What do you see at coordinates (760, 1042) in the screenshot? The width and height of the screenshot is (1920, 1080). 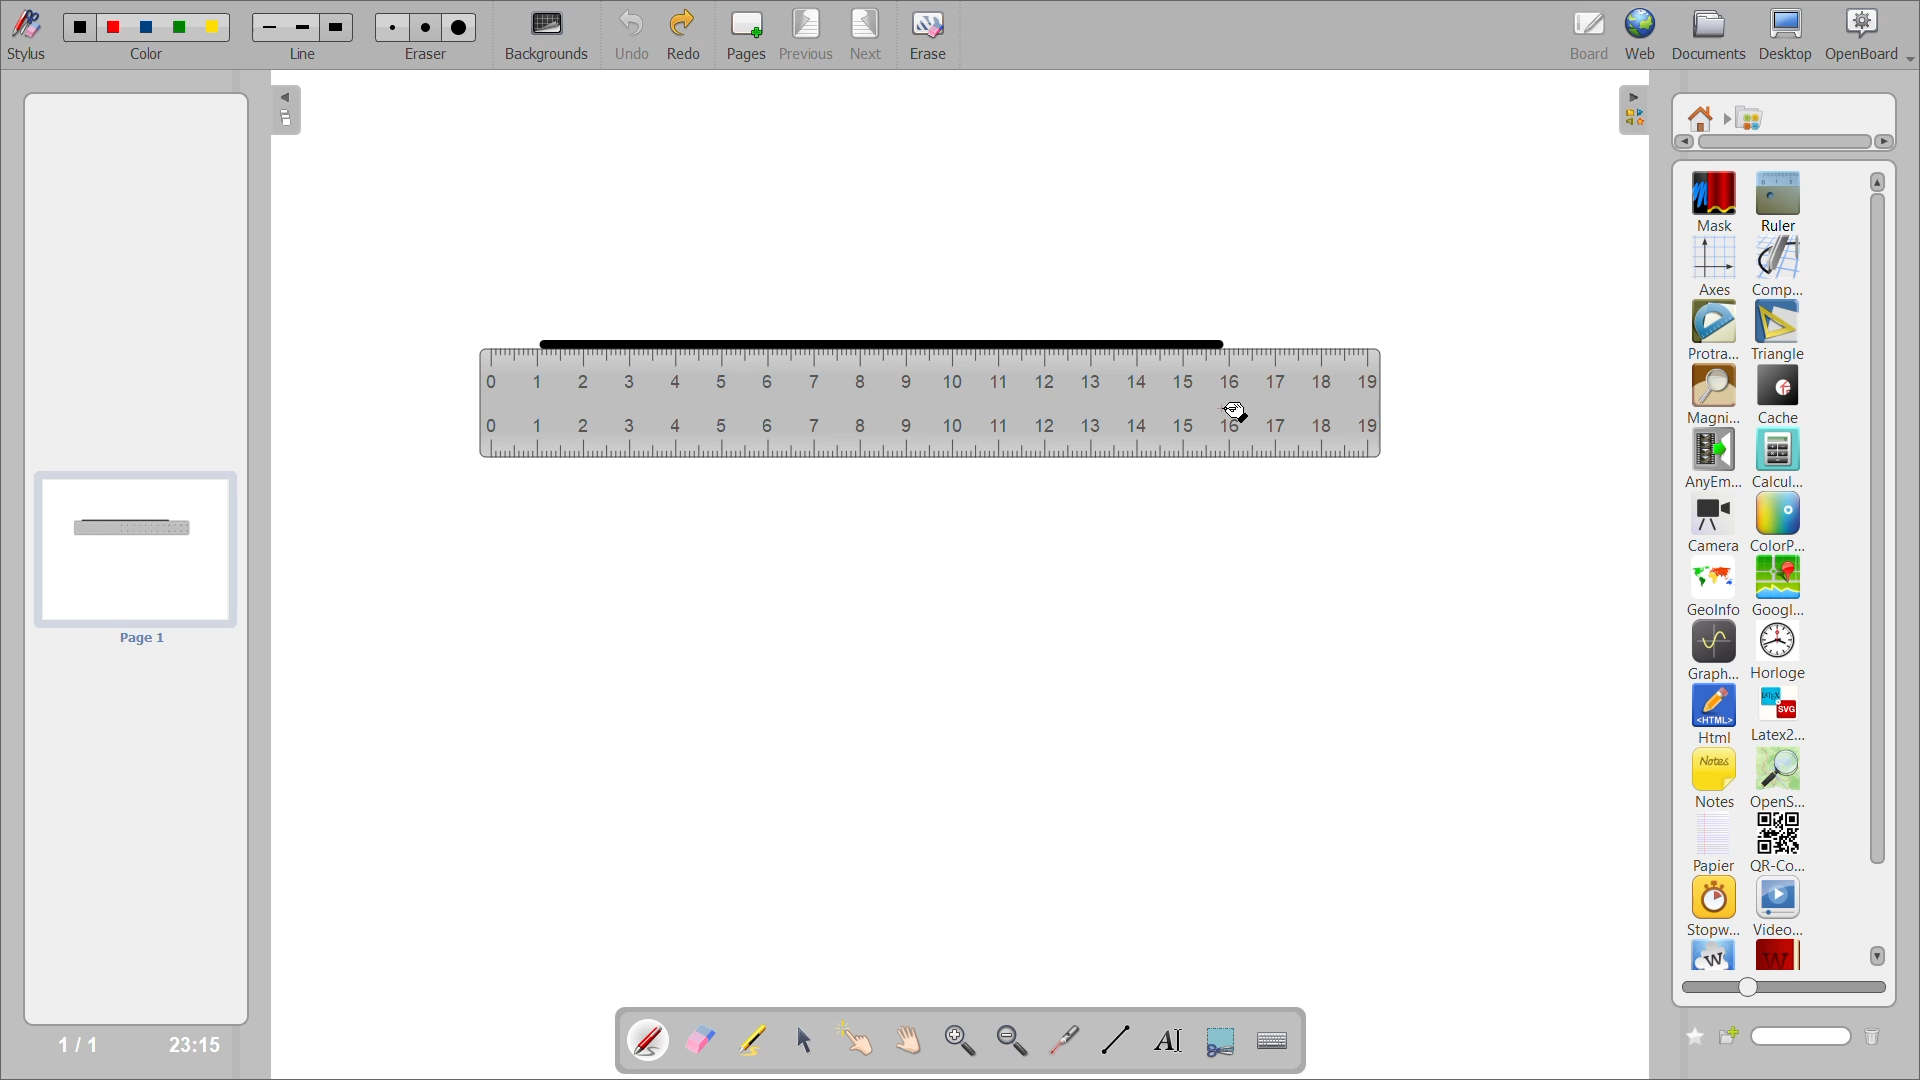 I see `highlight` at bounding box center [760, 1042].